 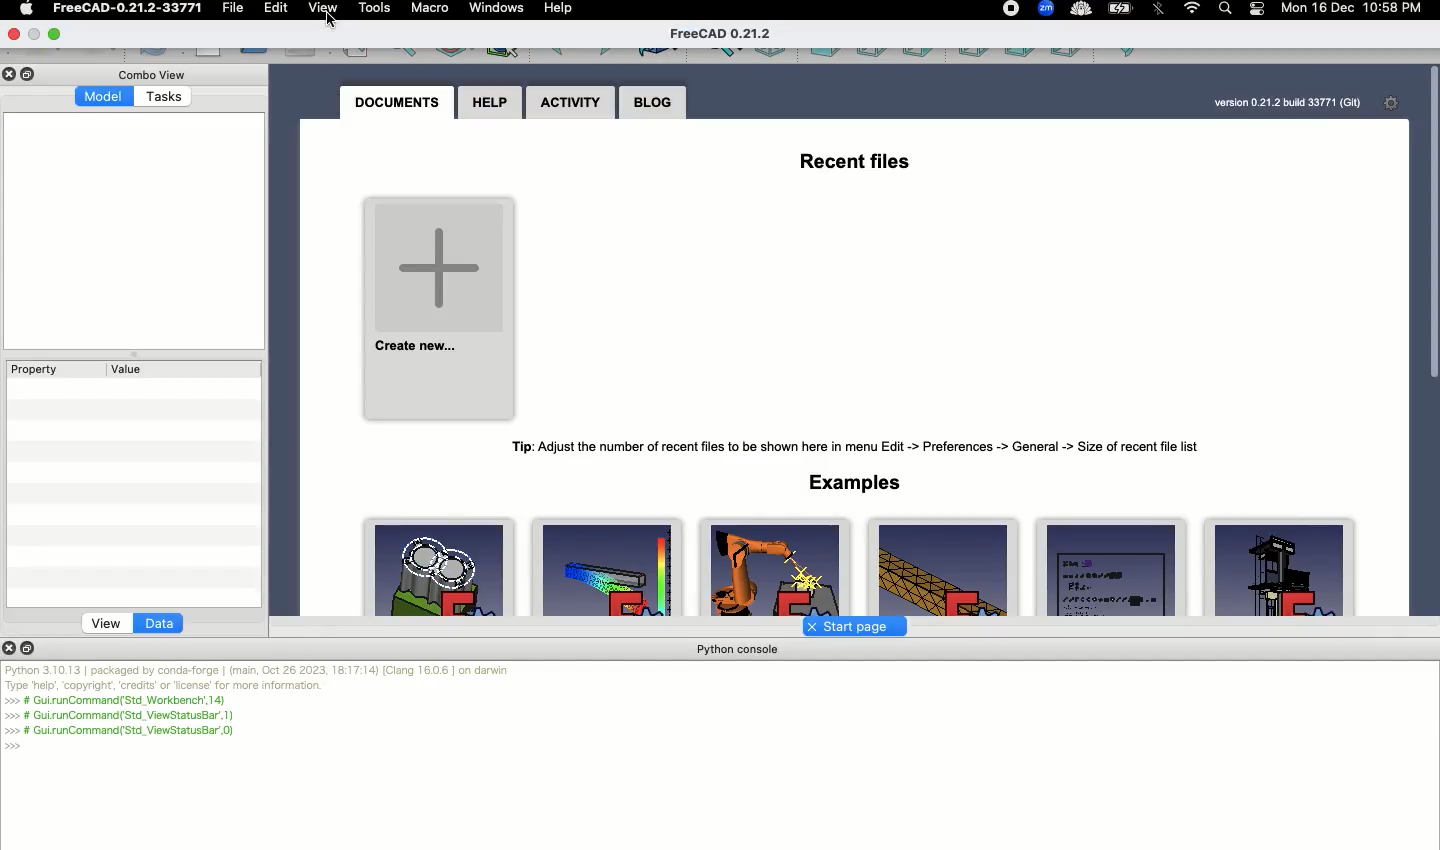 I want to click on Activity , so click(x=570, y=105).